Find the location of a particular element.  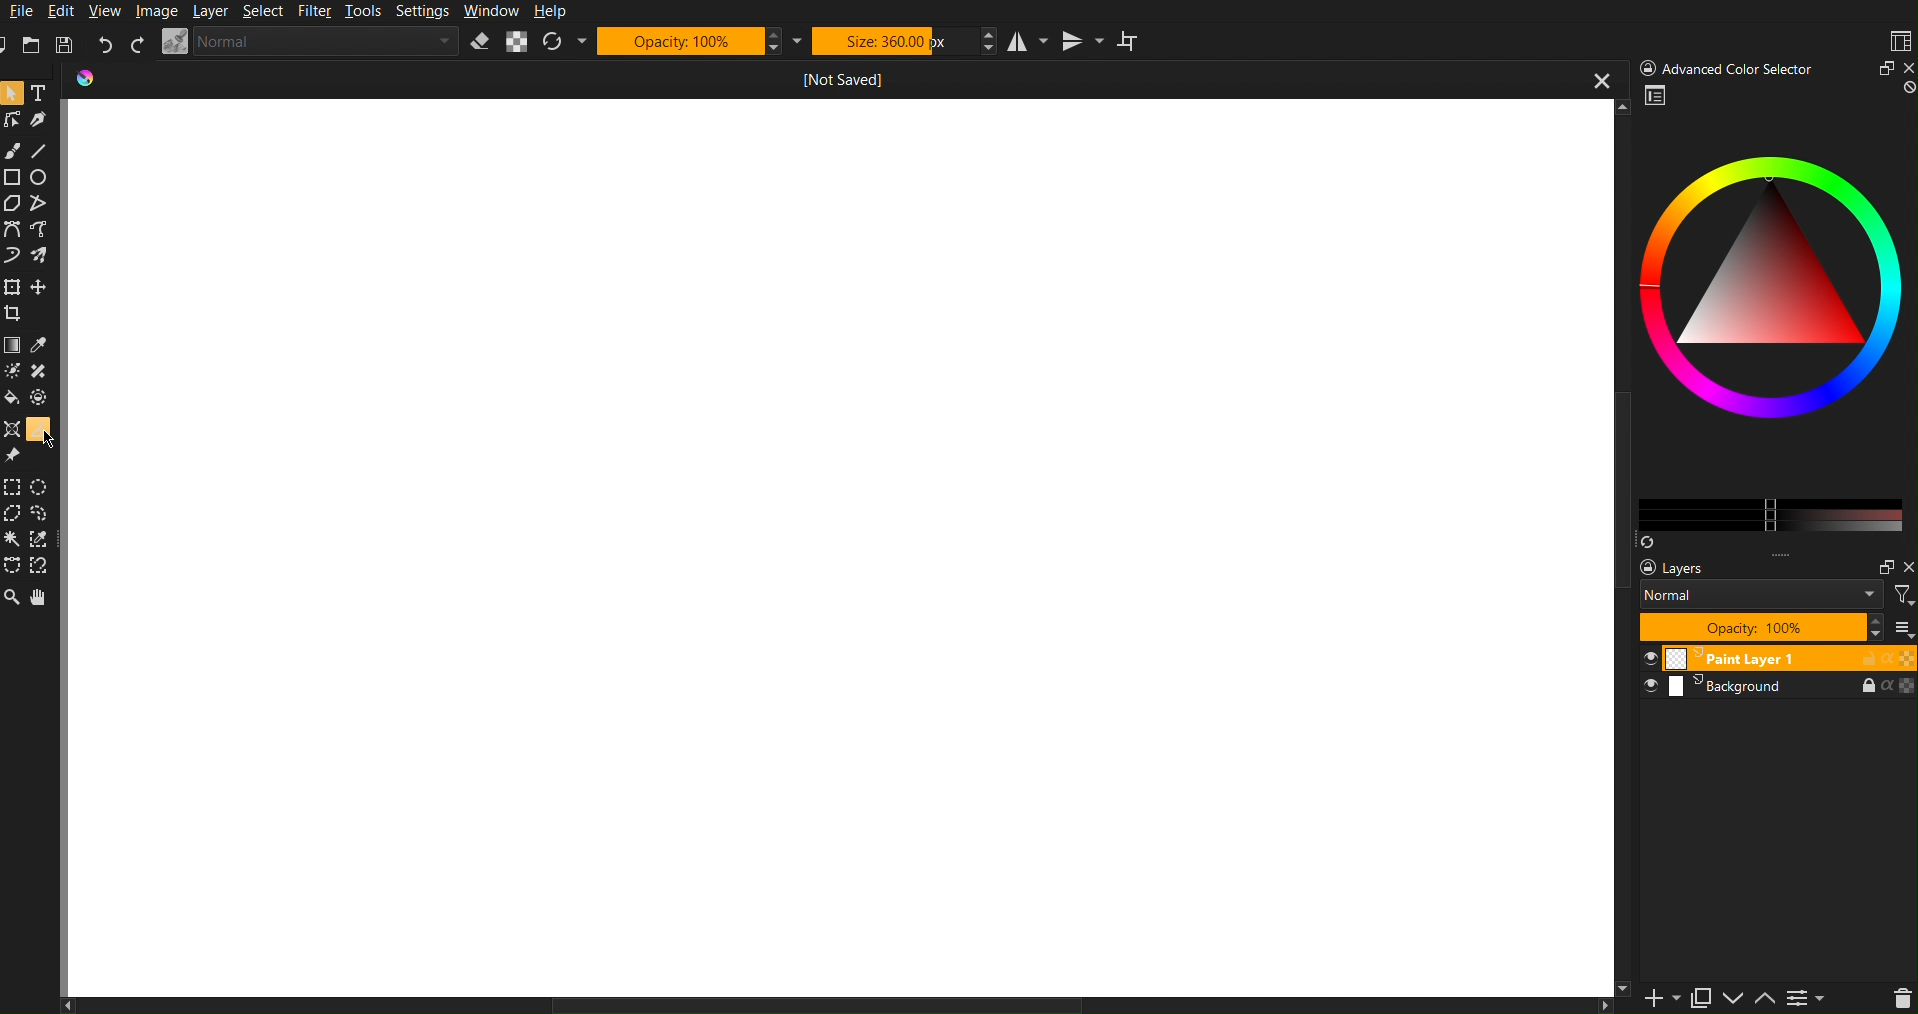

Pen is located at coordinates (41, 118).